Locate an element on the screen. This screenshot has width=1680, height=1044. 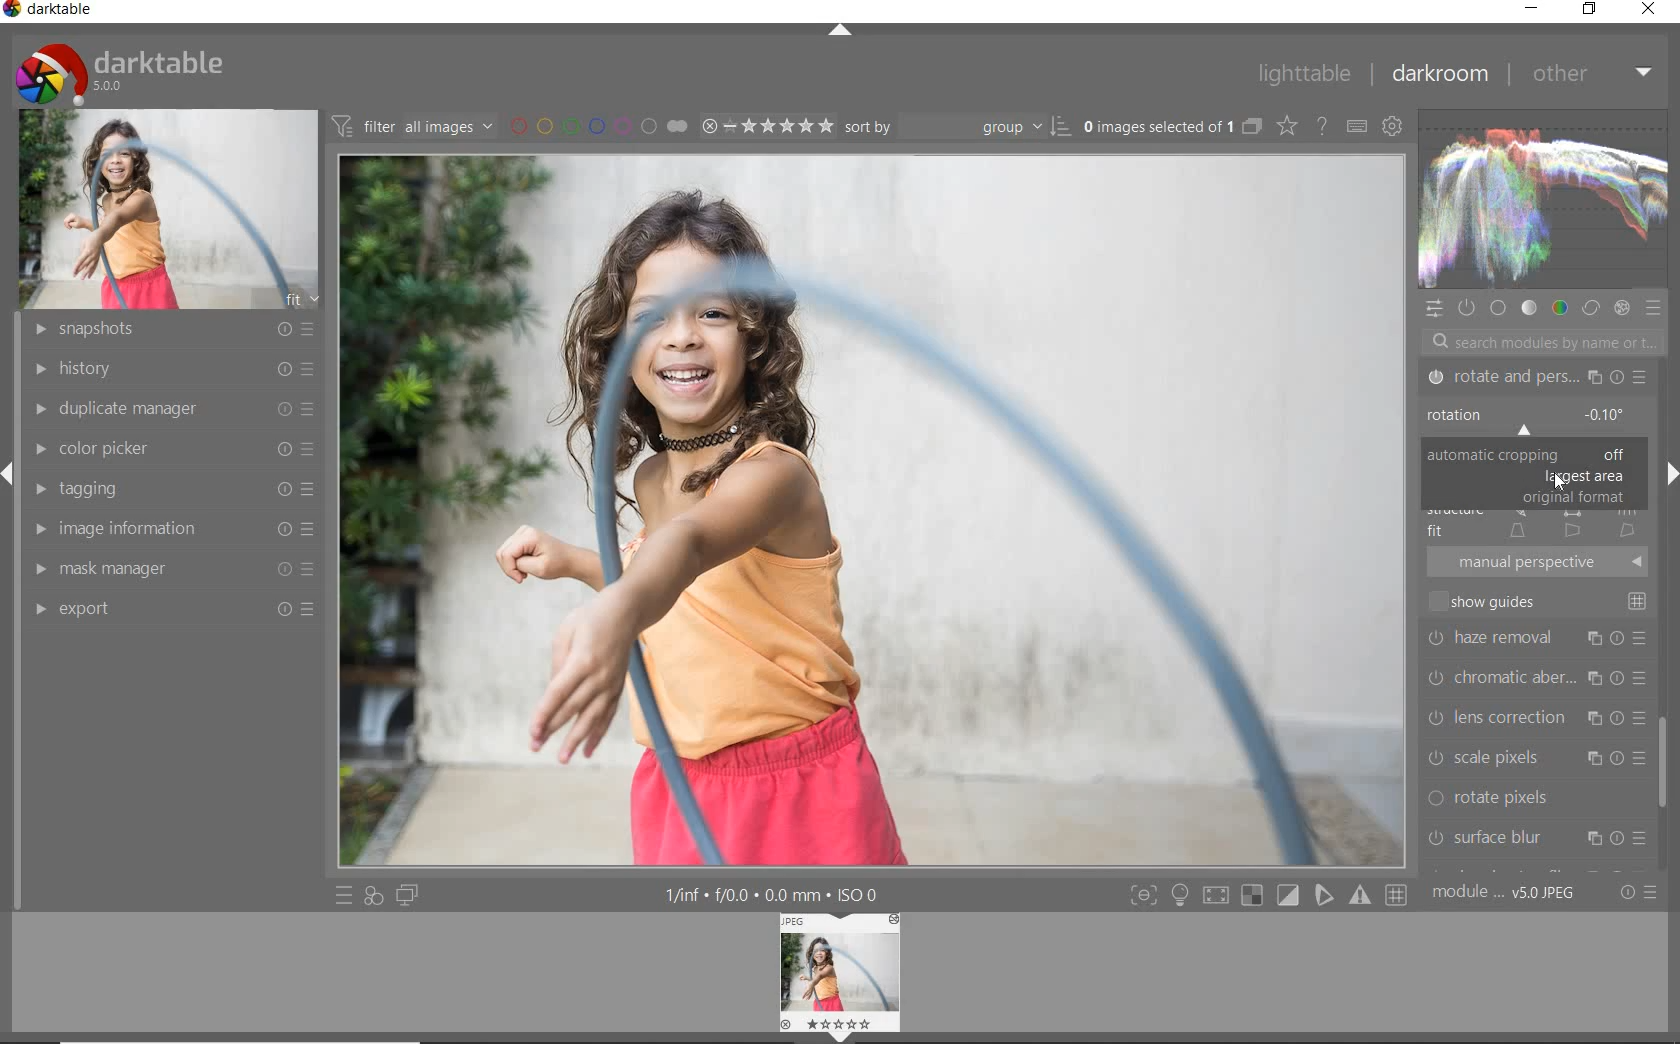
filter images is located at coordinates (412, 125).